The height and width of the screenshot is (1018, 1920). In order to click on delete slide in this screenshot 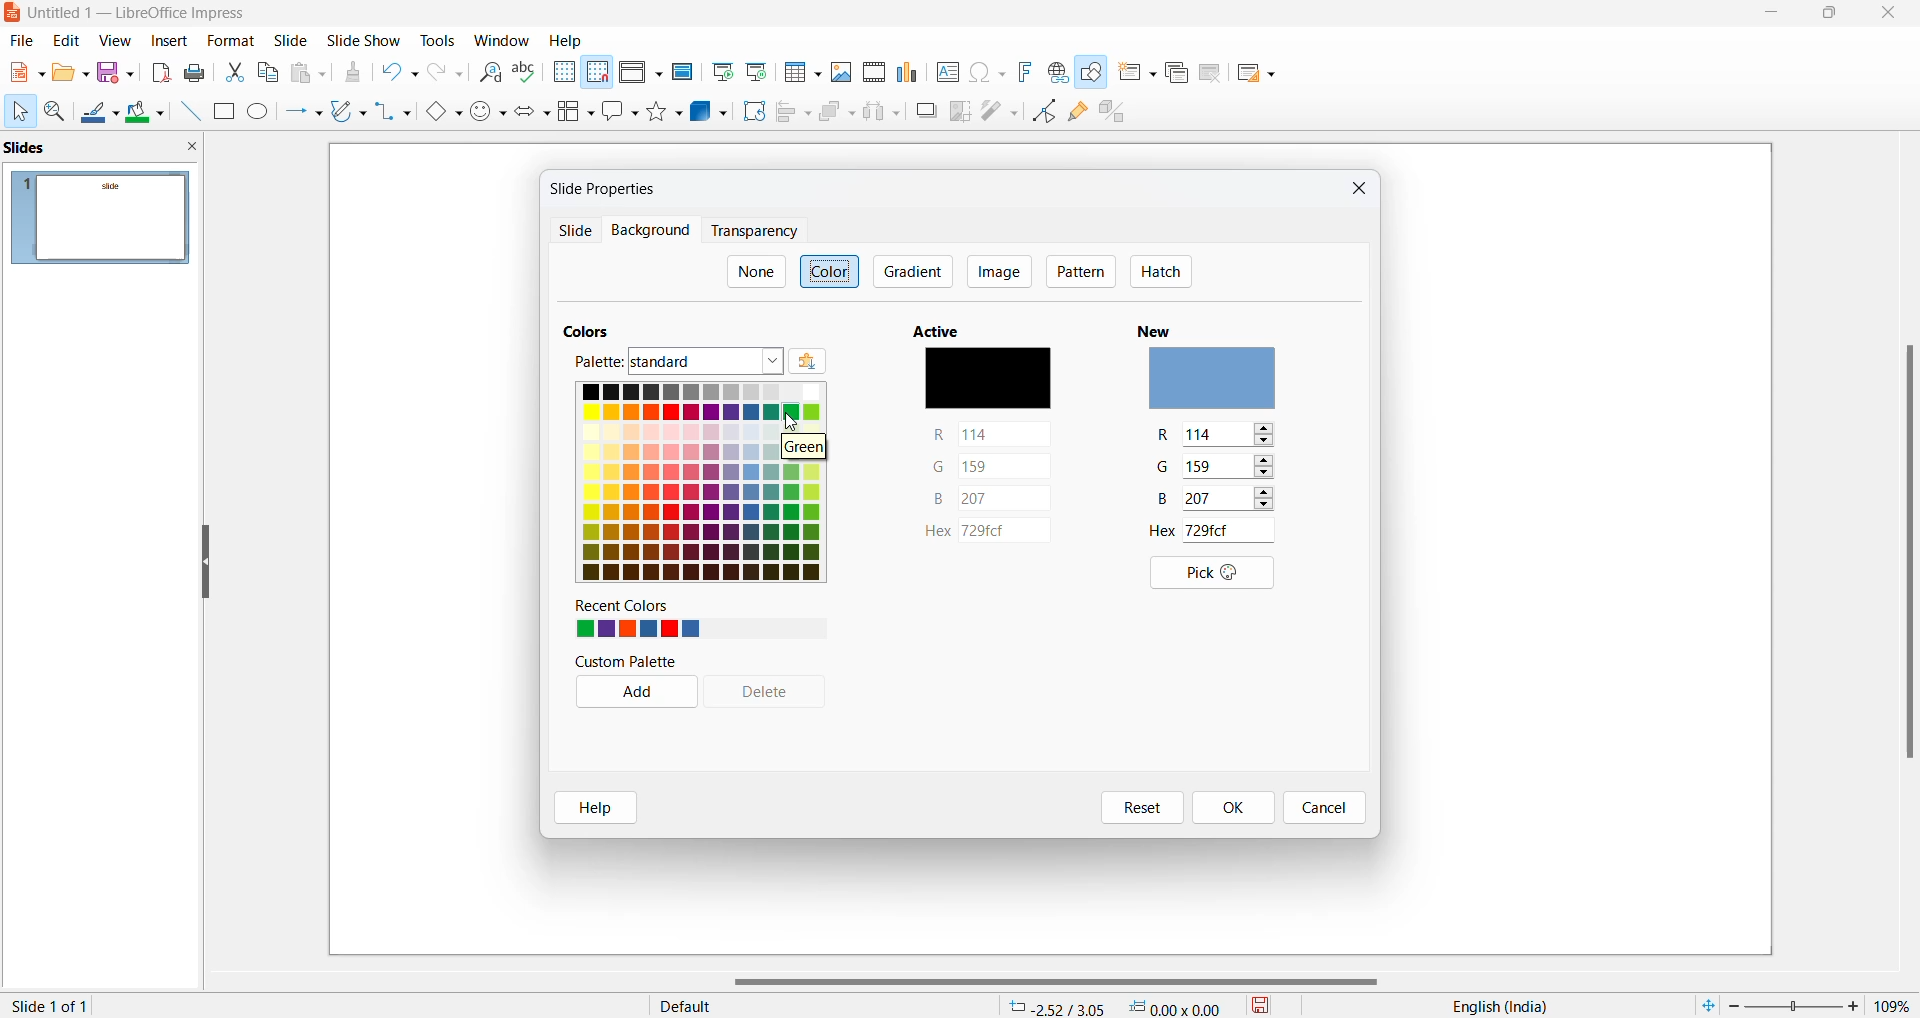, I will do `click(1210, 77)`.